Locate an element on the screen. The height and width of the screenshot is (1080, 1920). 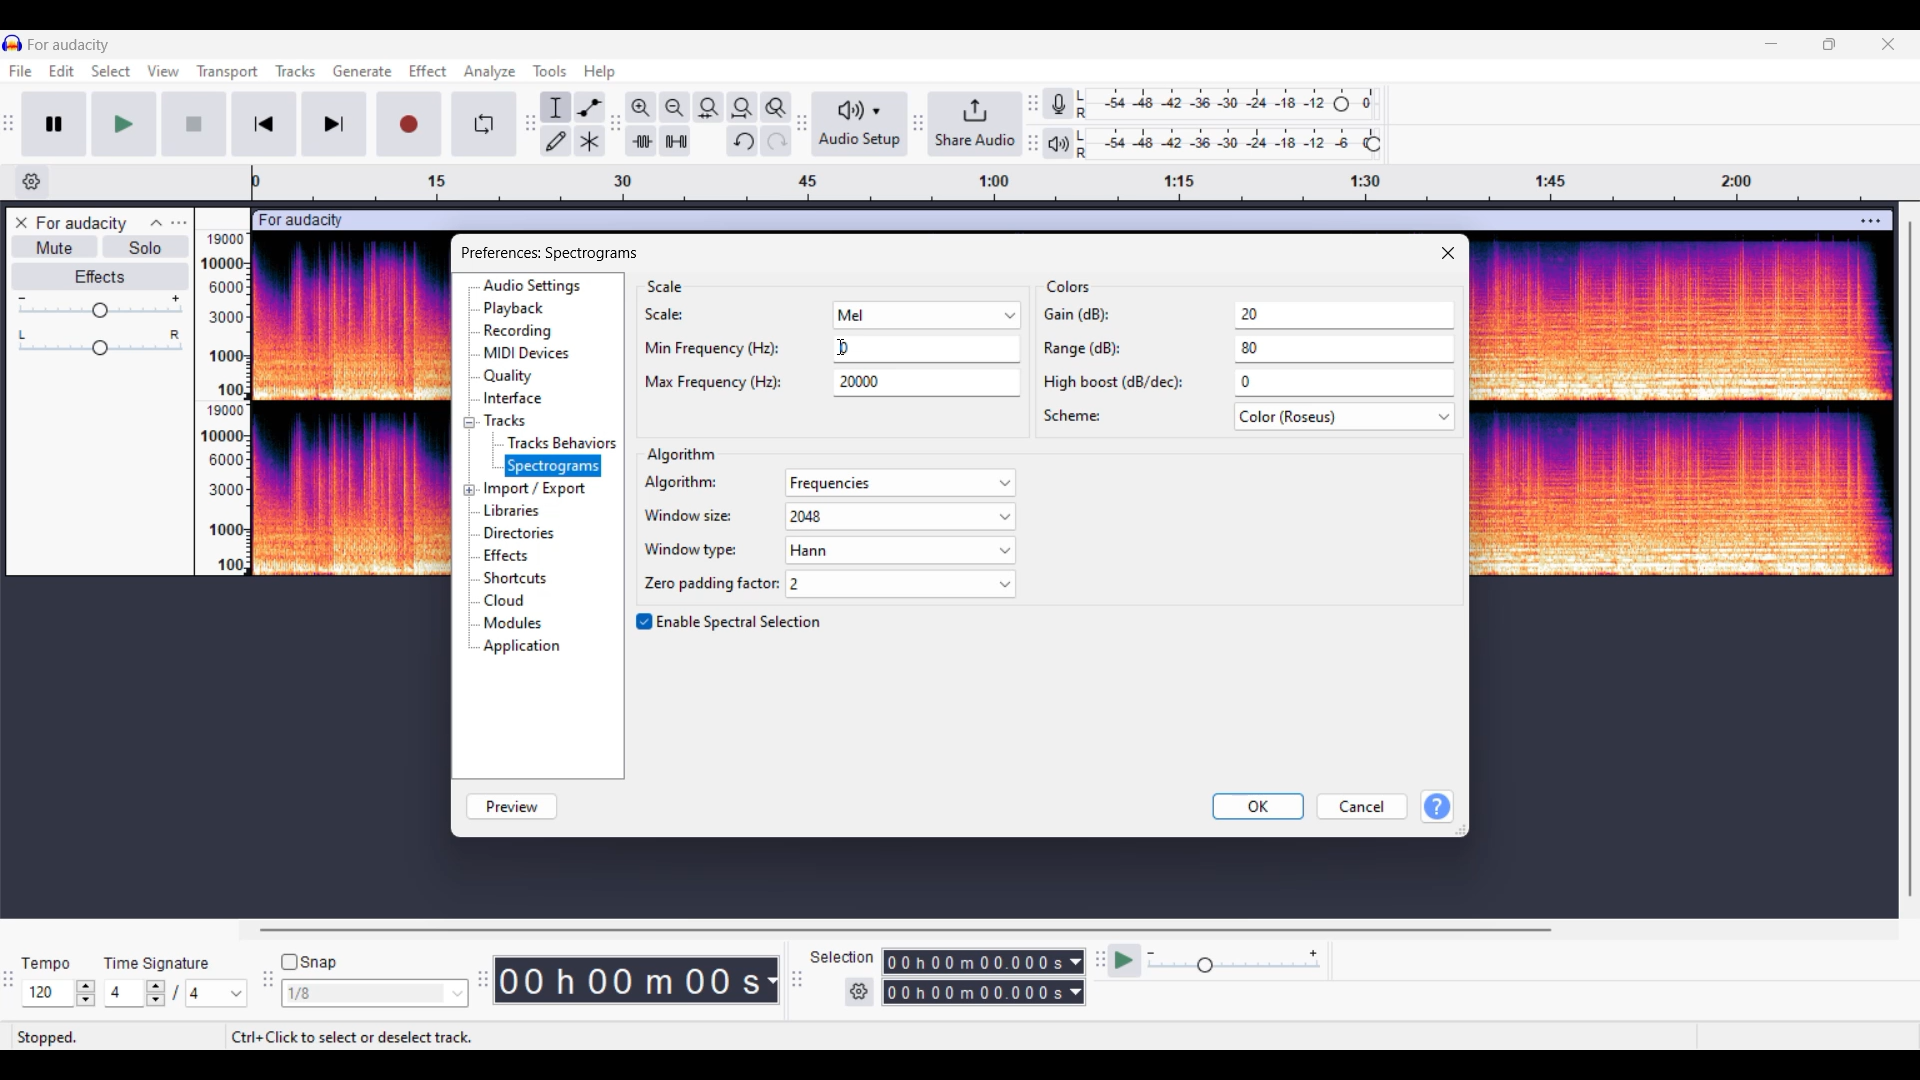
Multi tool is located at coordinates (590, 141).